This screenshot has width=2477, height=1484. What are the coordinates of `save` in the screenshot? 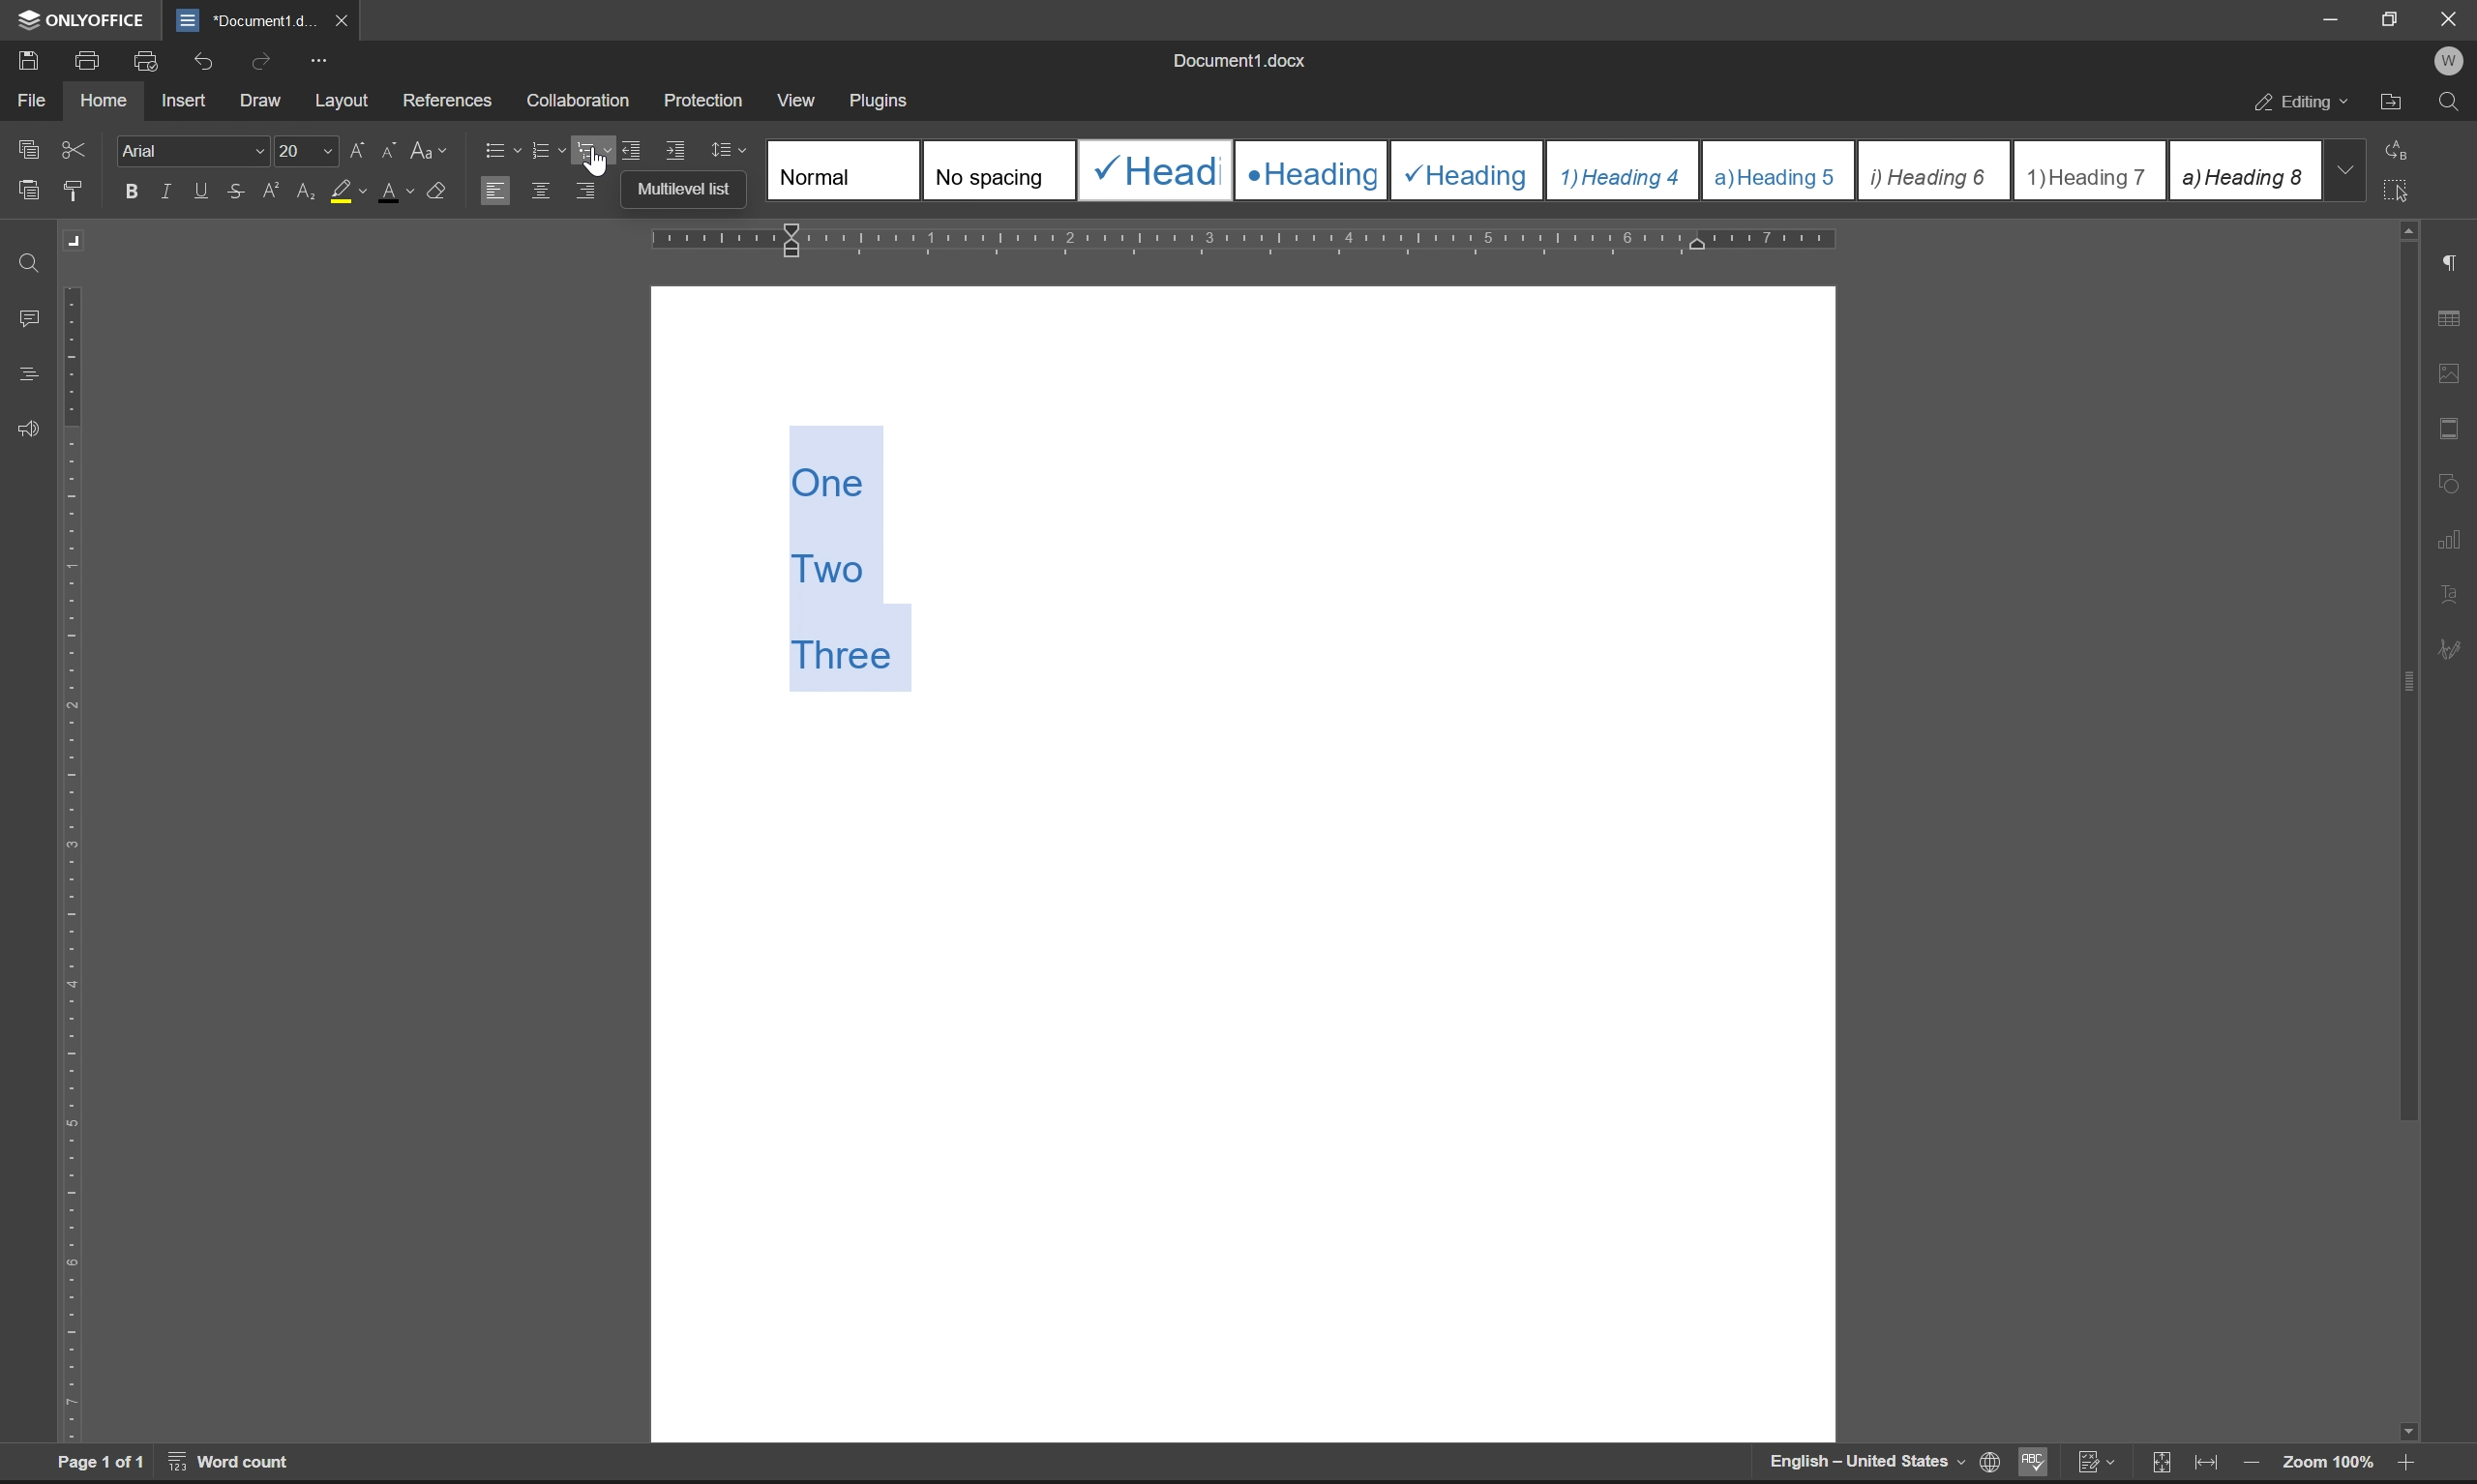 It's located at (22, 59).